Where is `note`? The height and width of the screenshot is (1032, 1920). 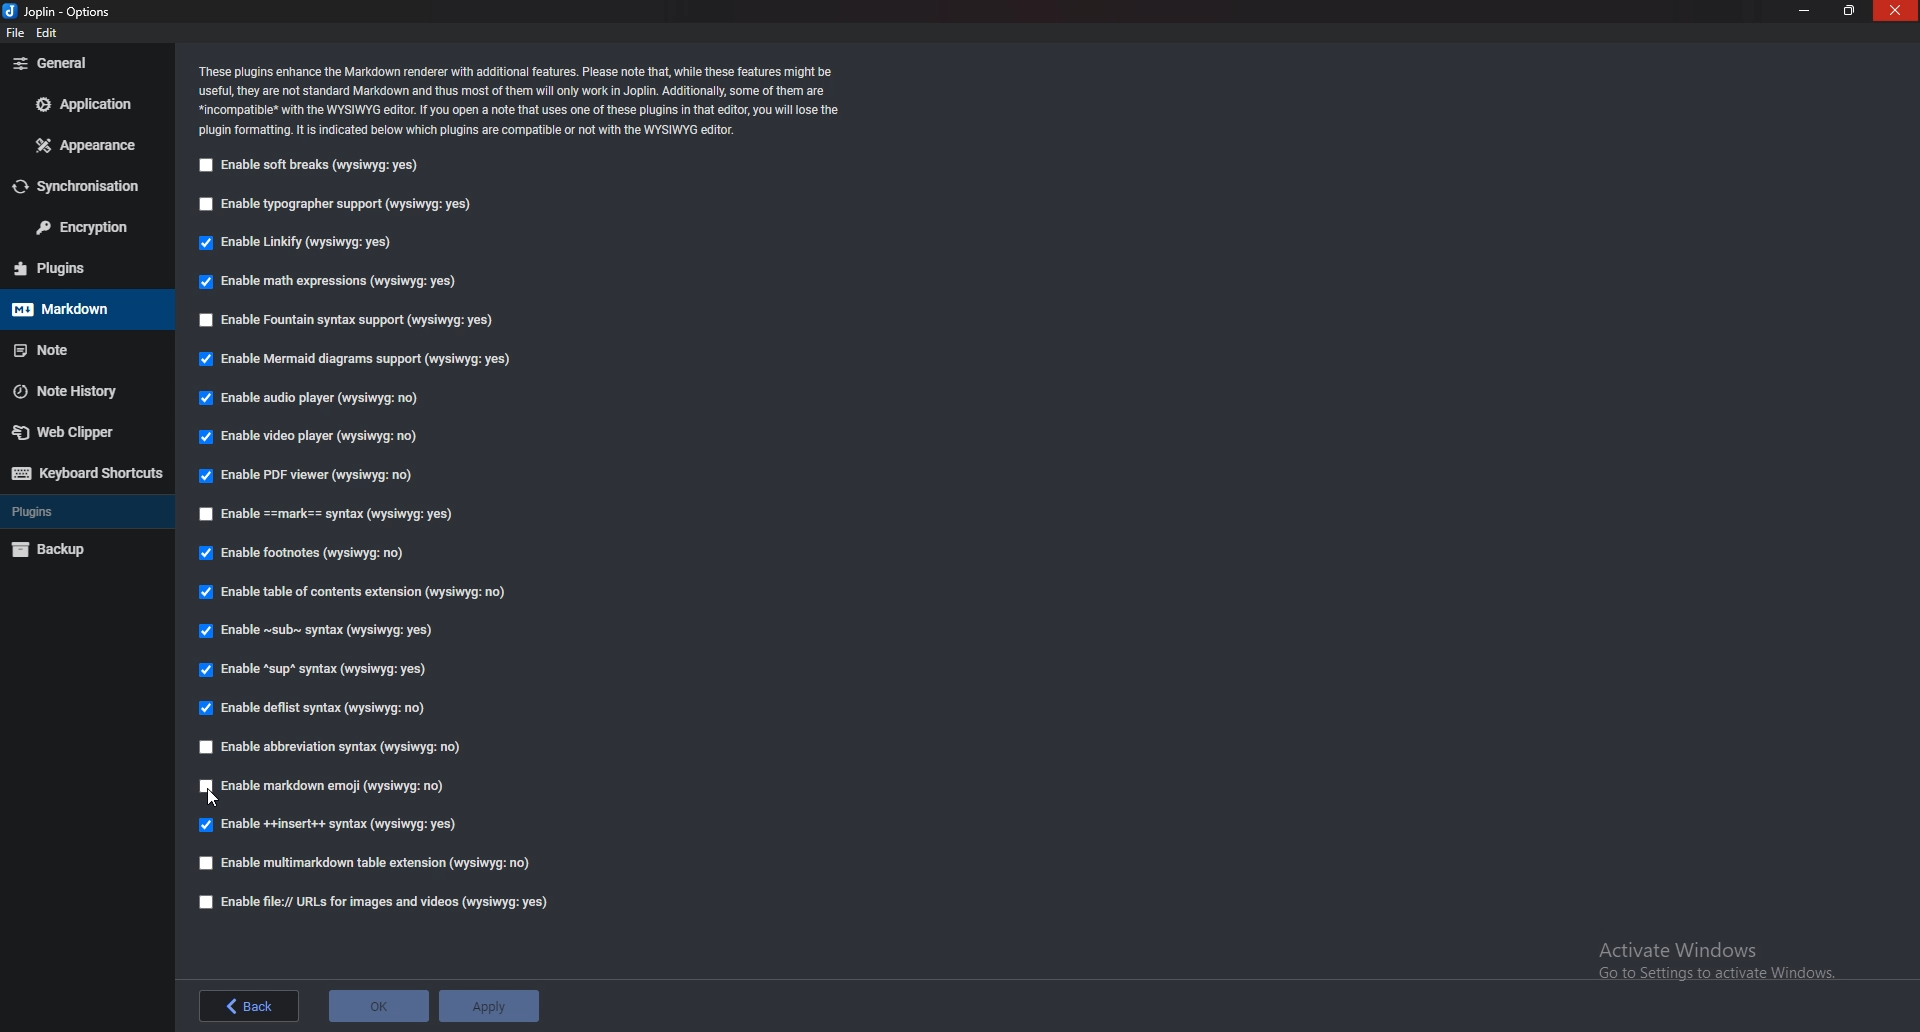
note is located at coordinates (81, 352).